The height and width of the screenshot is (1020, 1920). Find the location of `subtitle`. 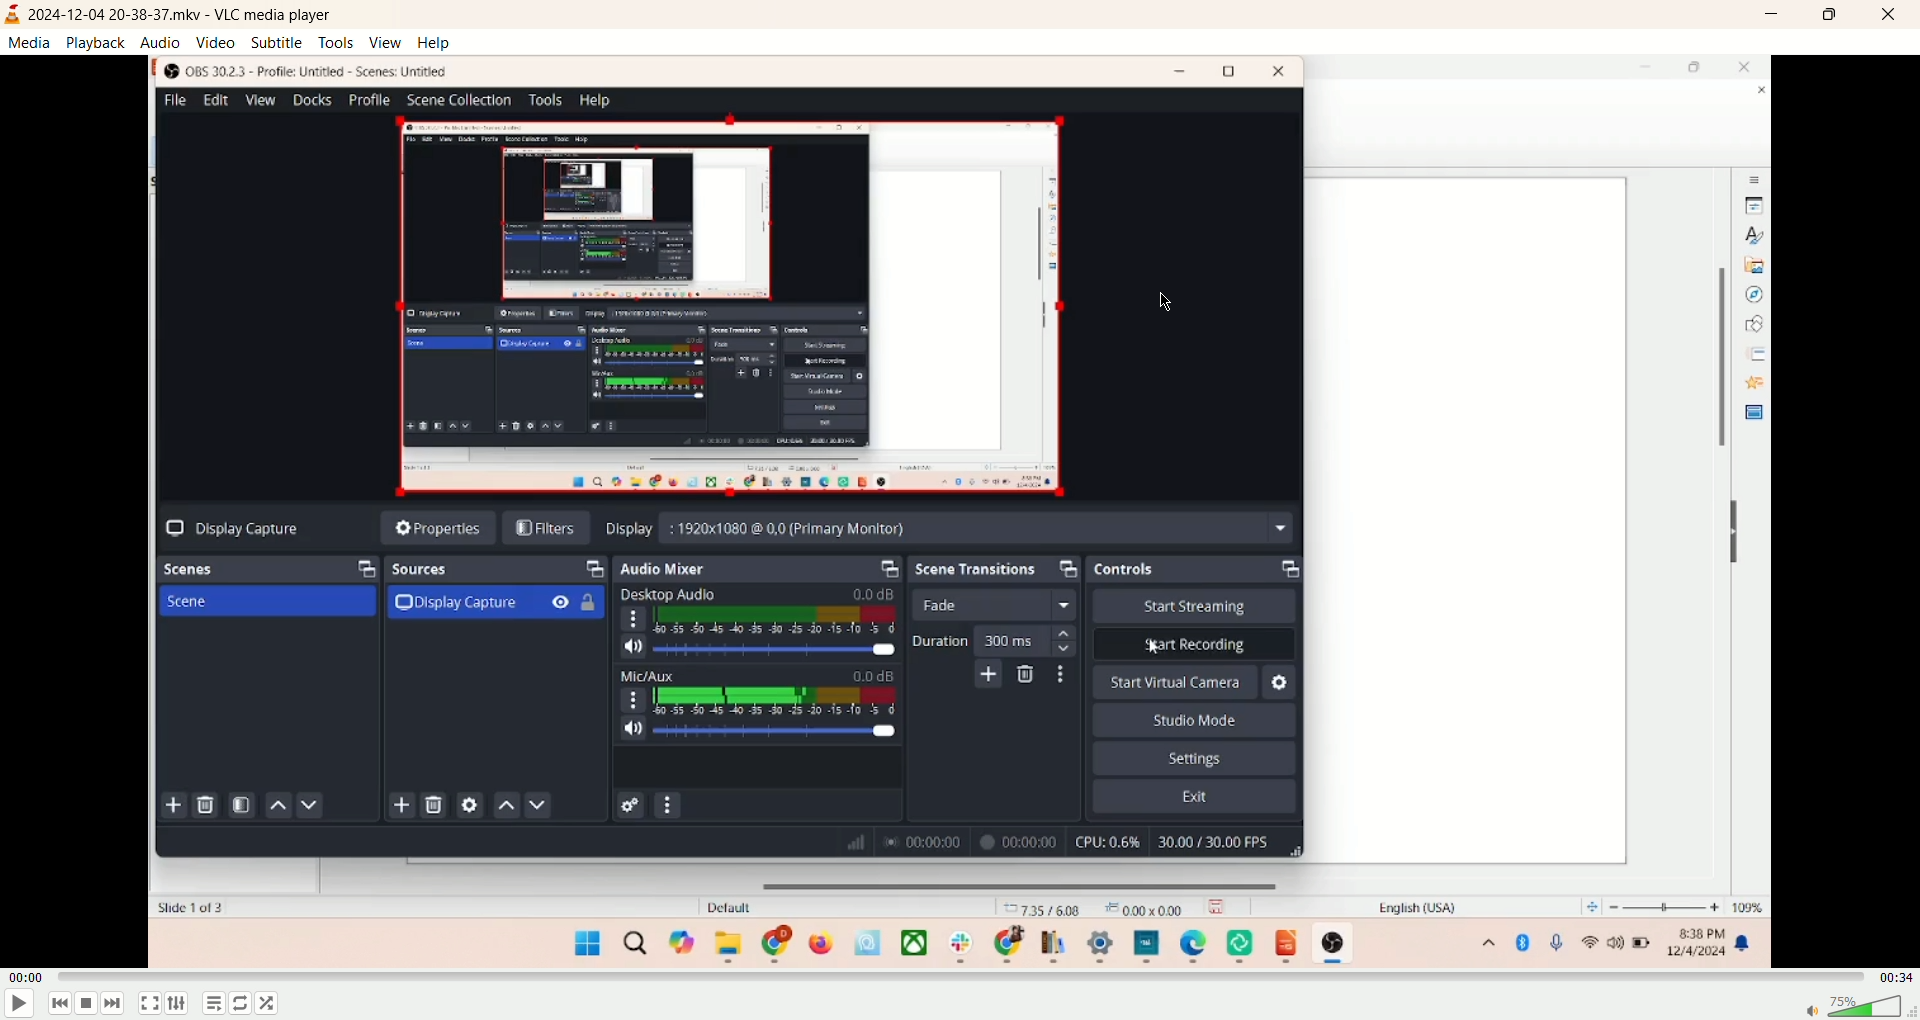

subtitle is located at coordinates (274, 41).